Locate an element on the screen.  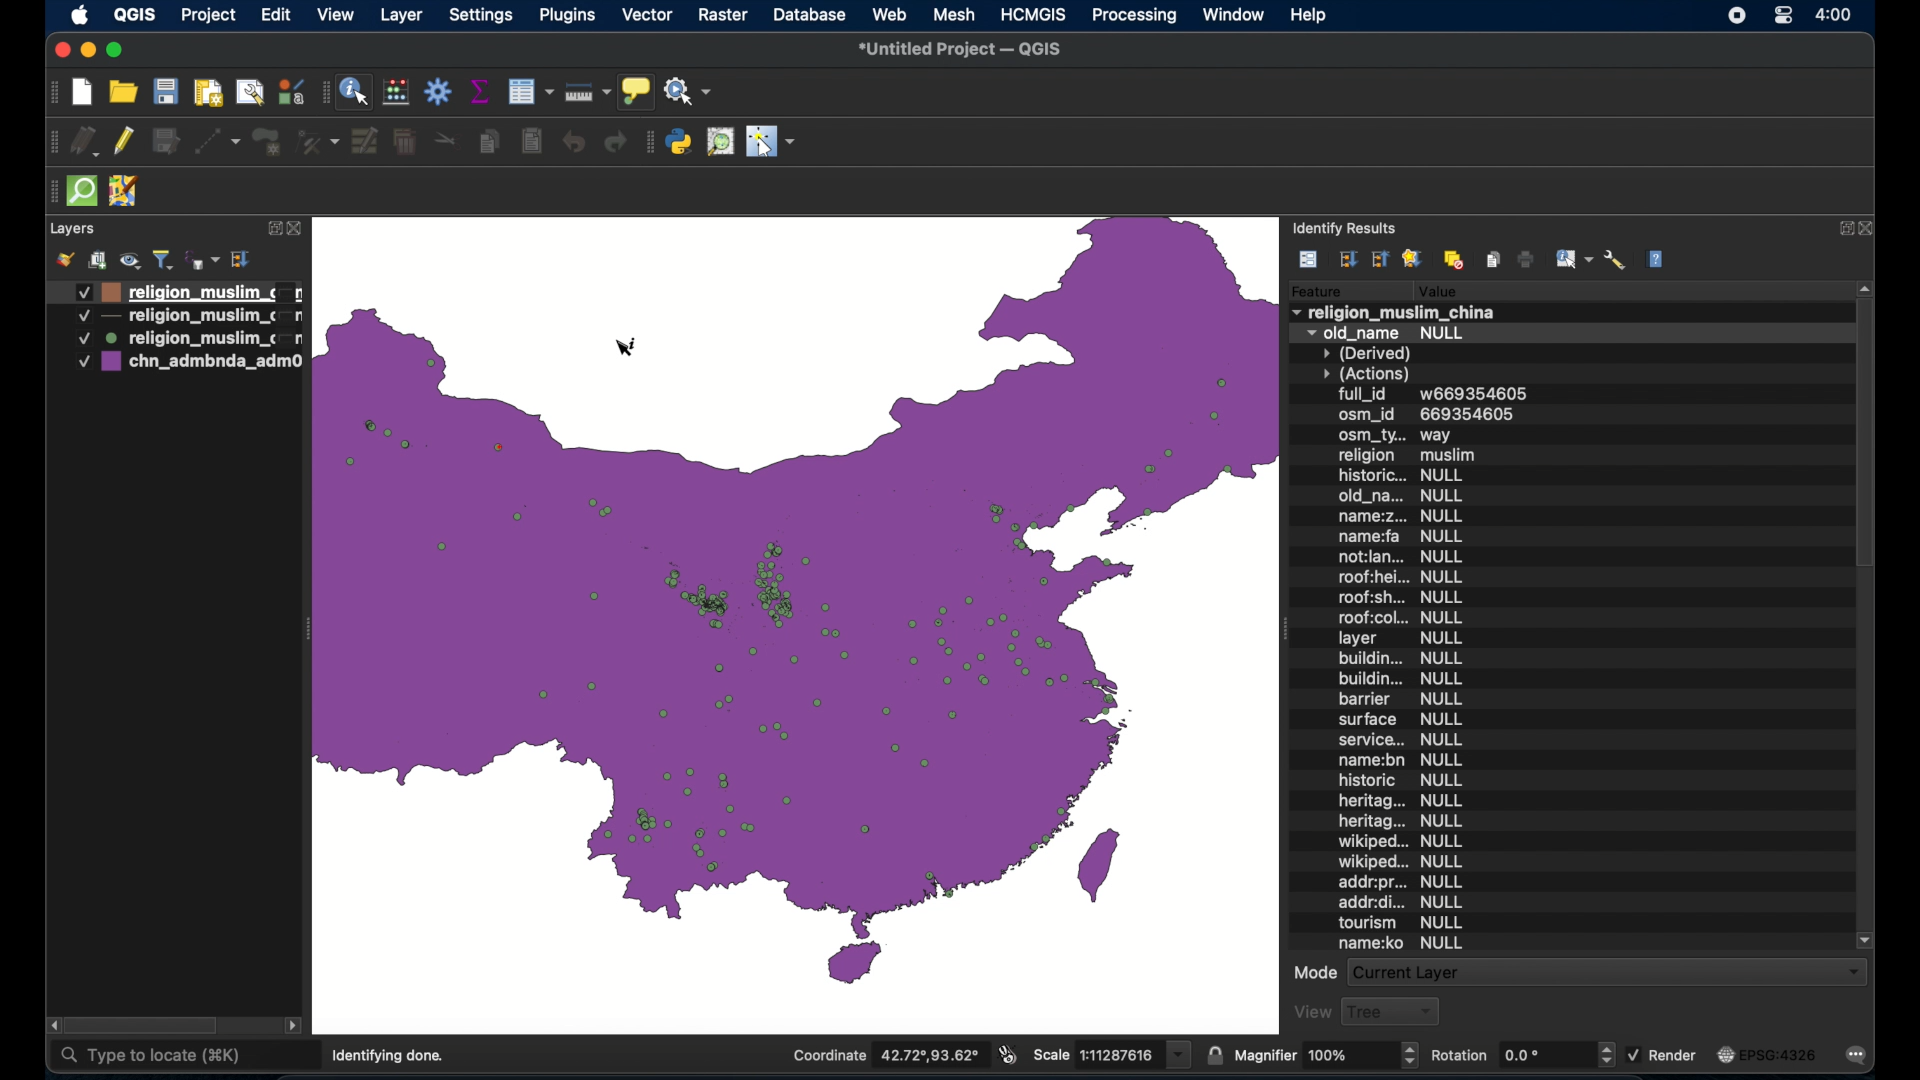
scale is located at coordinates (1113, 1054).